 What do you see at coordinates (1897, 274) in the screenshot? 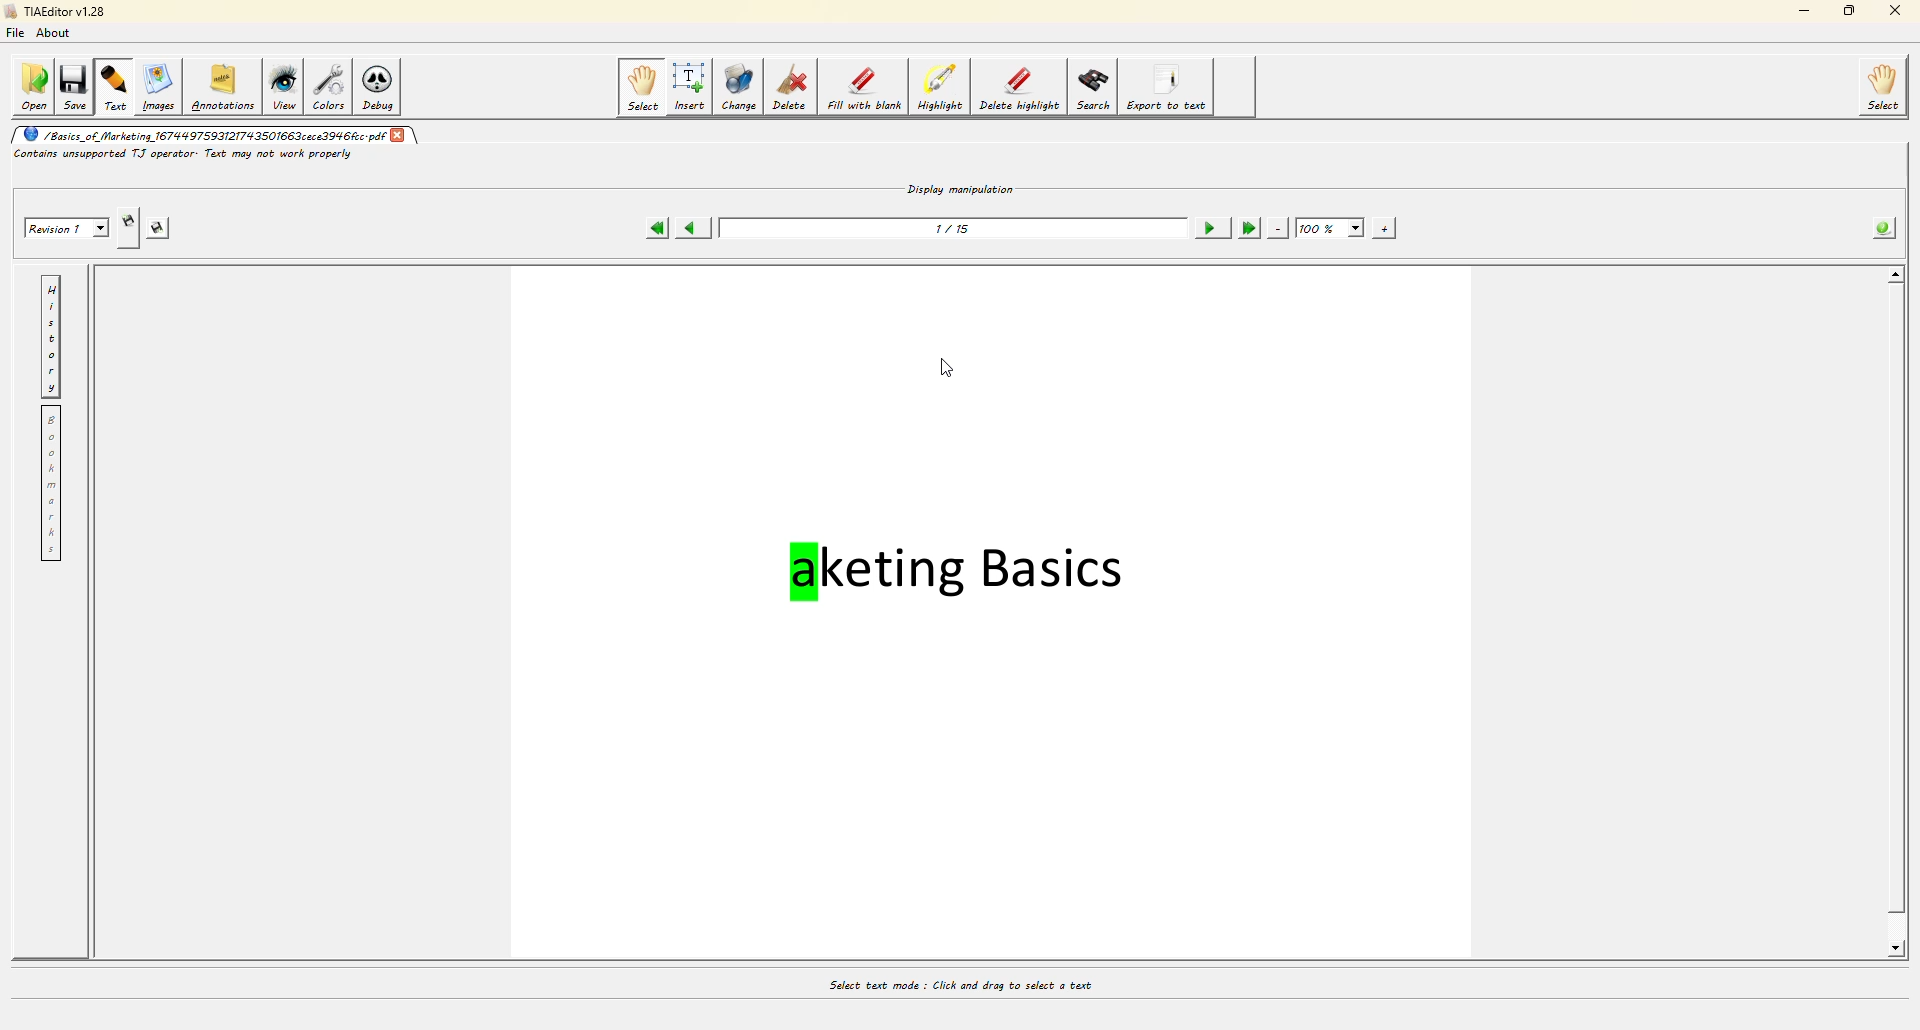
I see `move up` at bounding box center [1897, 274].